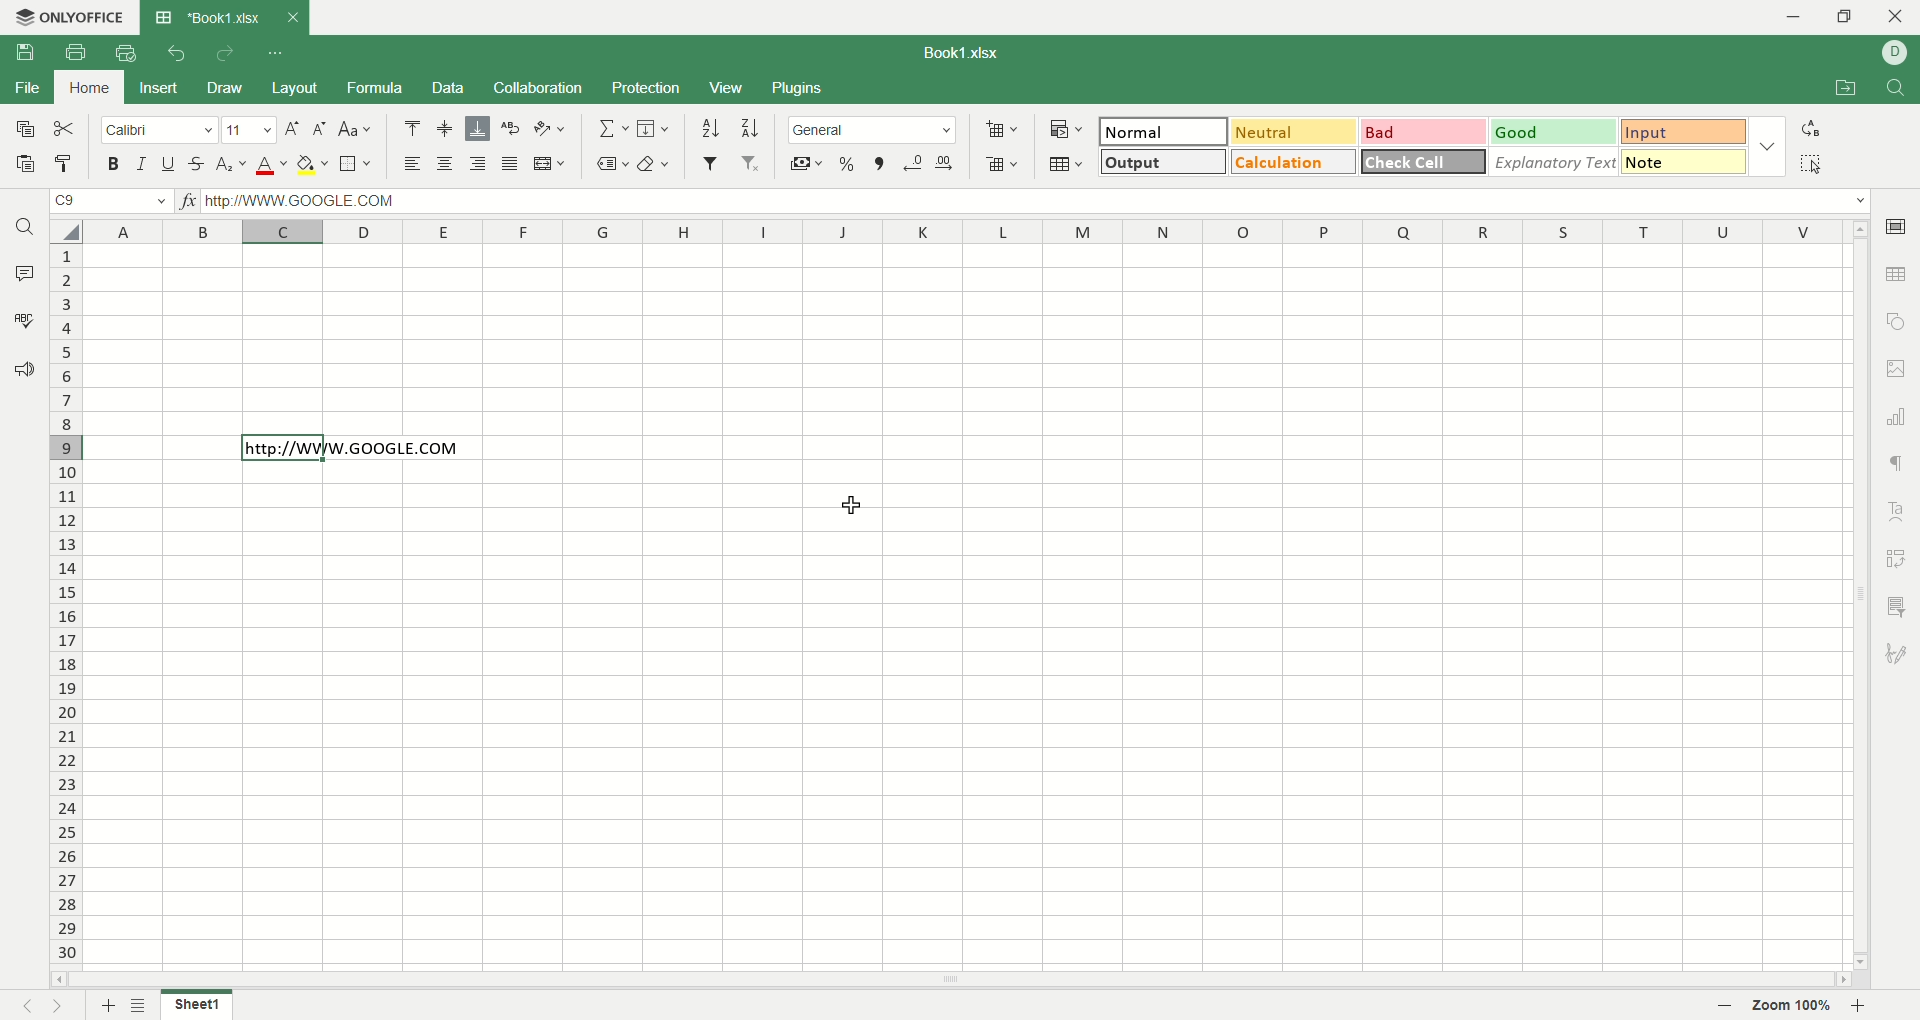 This screenshot has width=1920, height=1020. What do you see at coordinates (66, 165) in the screenshot?
I see `copy style` at bounding box center [66, 165].